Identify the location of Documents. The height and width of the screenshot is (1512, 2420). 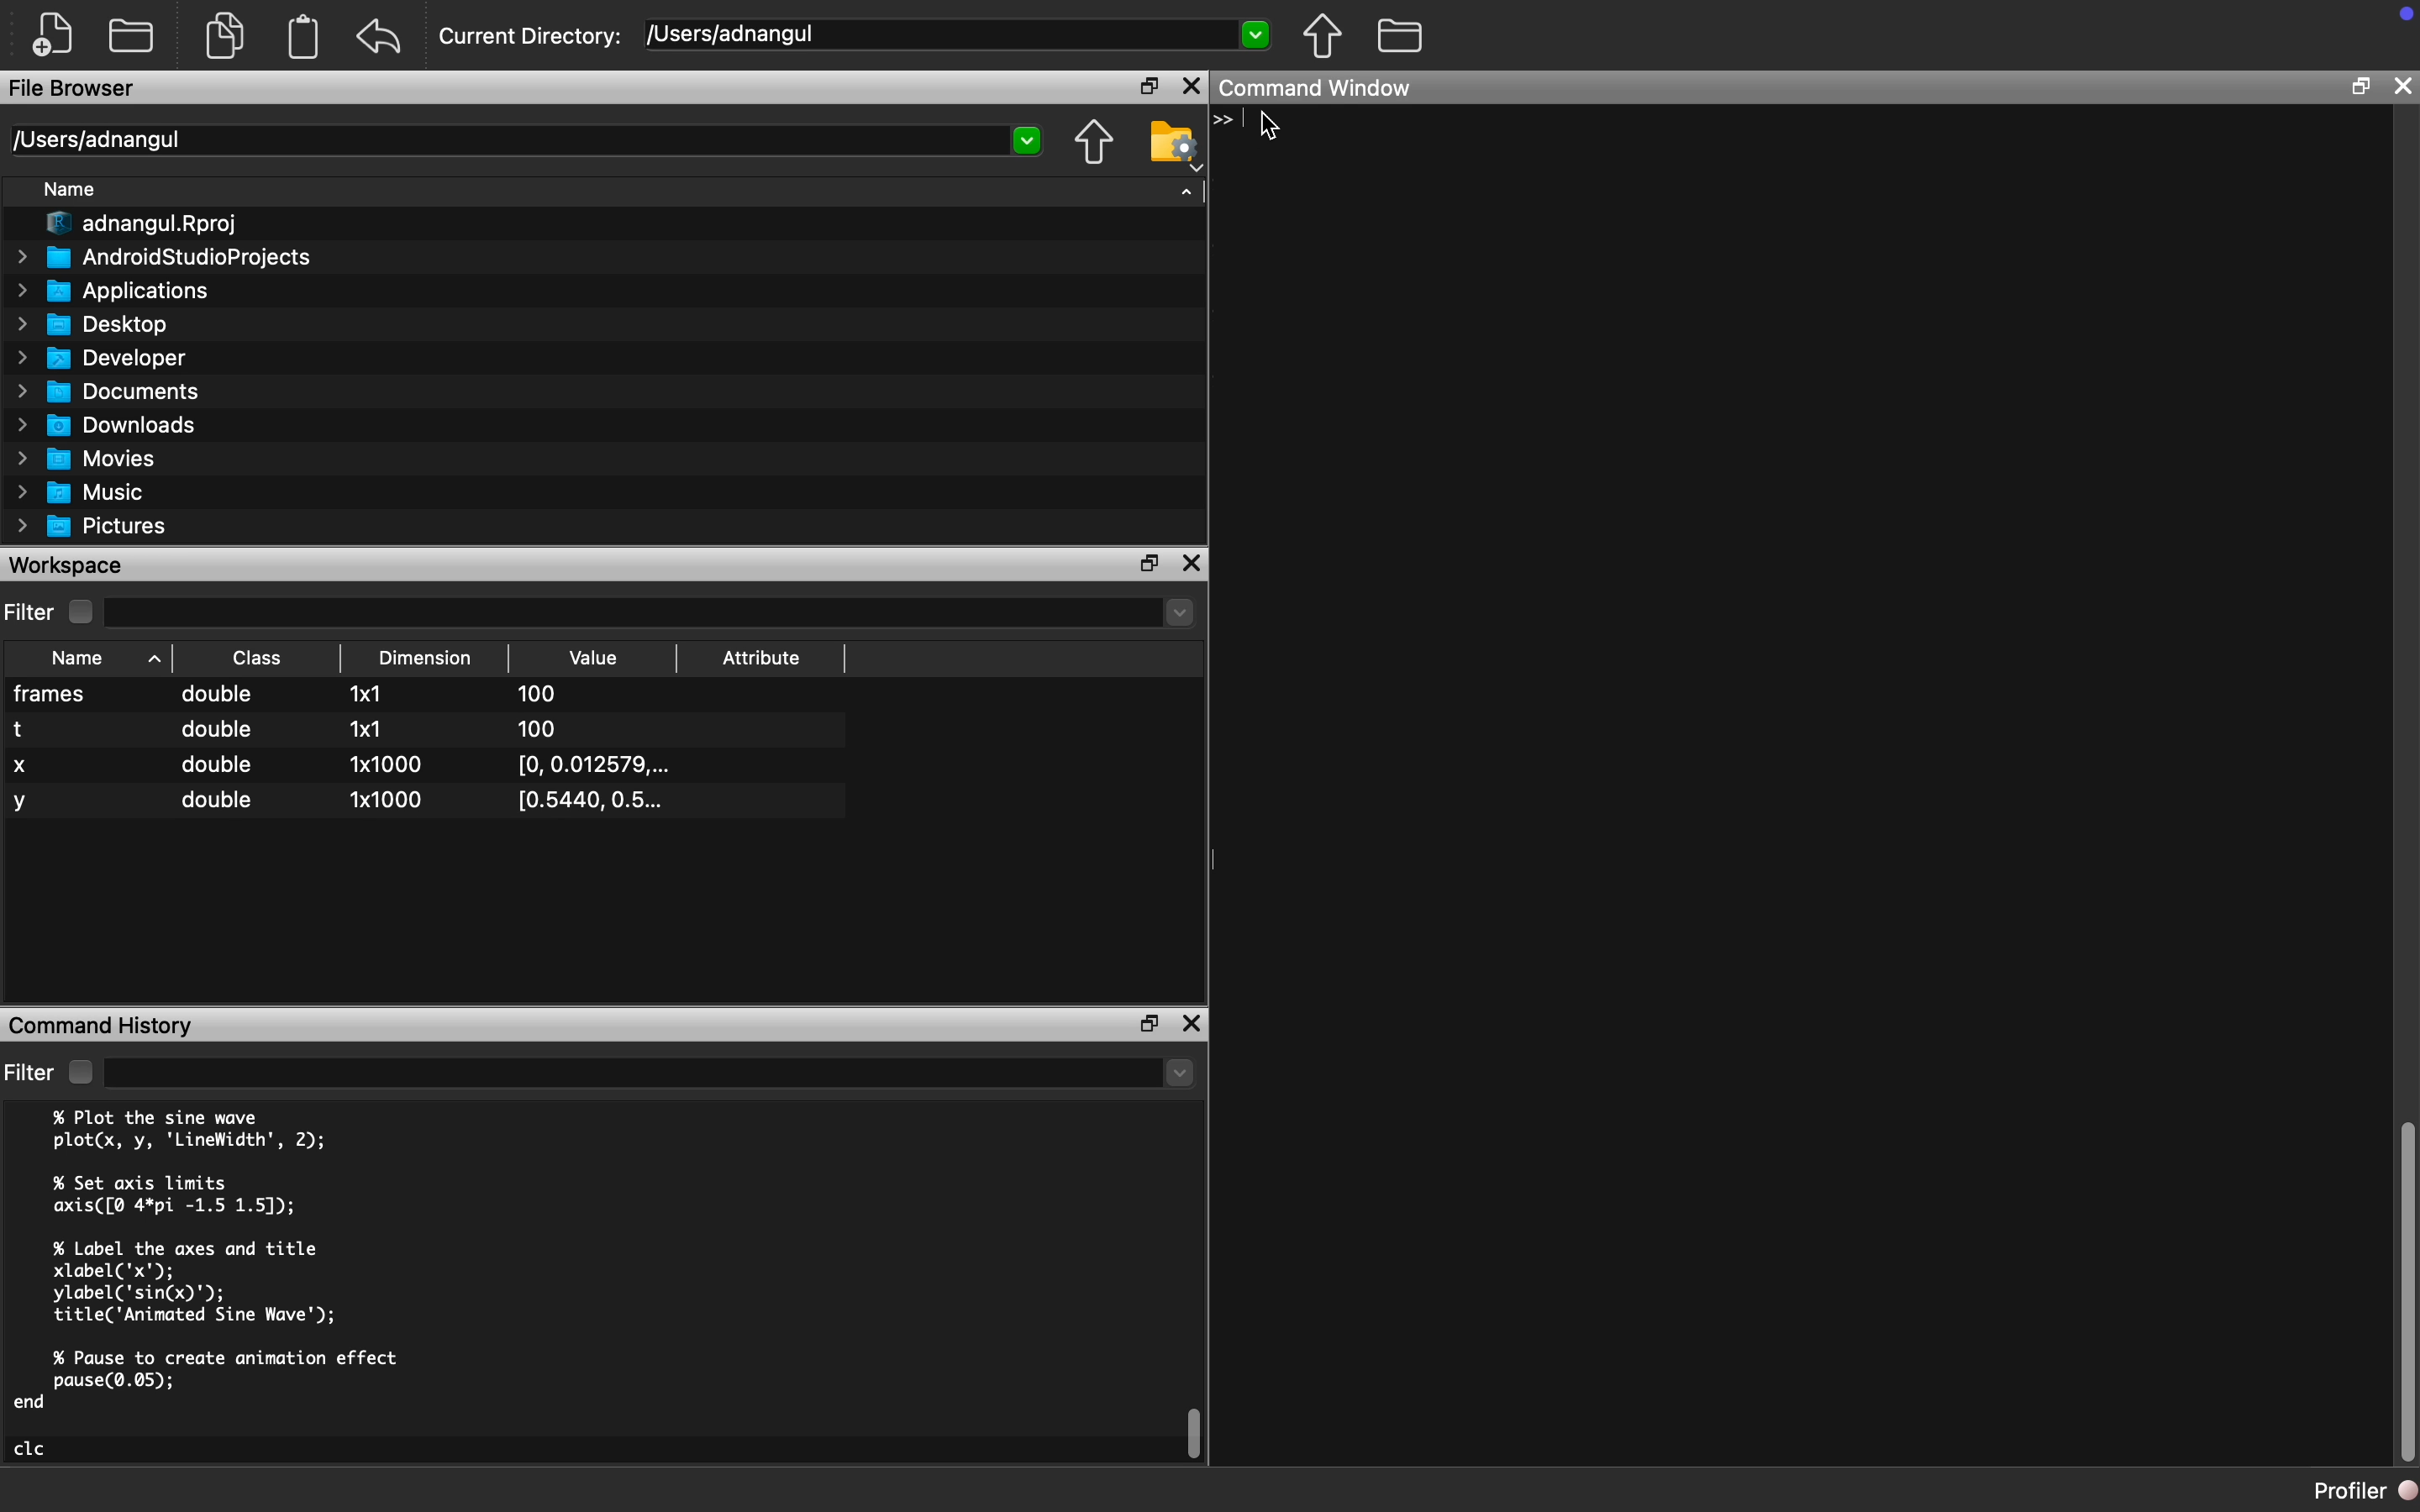
(107, 392).